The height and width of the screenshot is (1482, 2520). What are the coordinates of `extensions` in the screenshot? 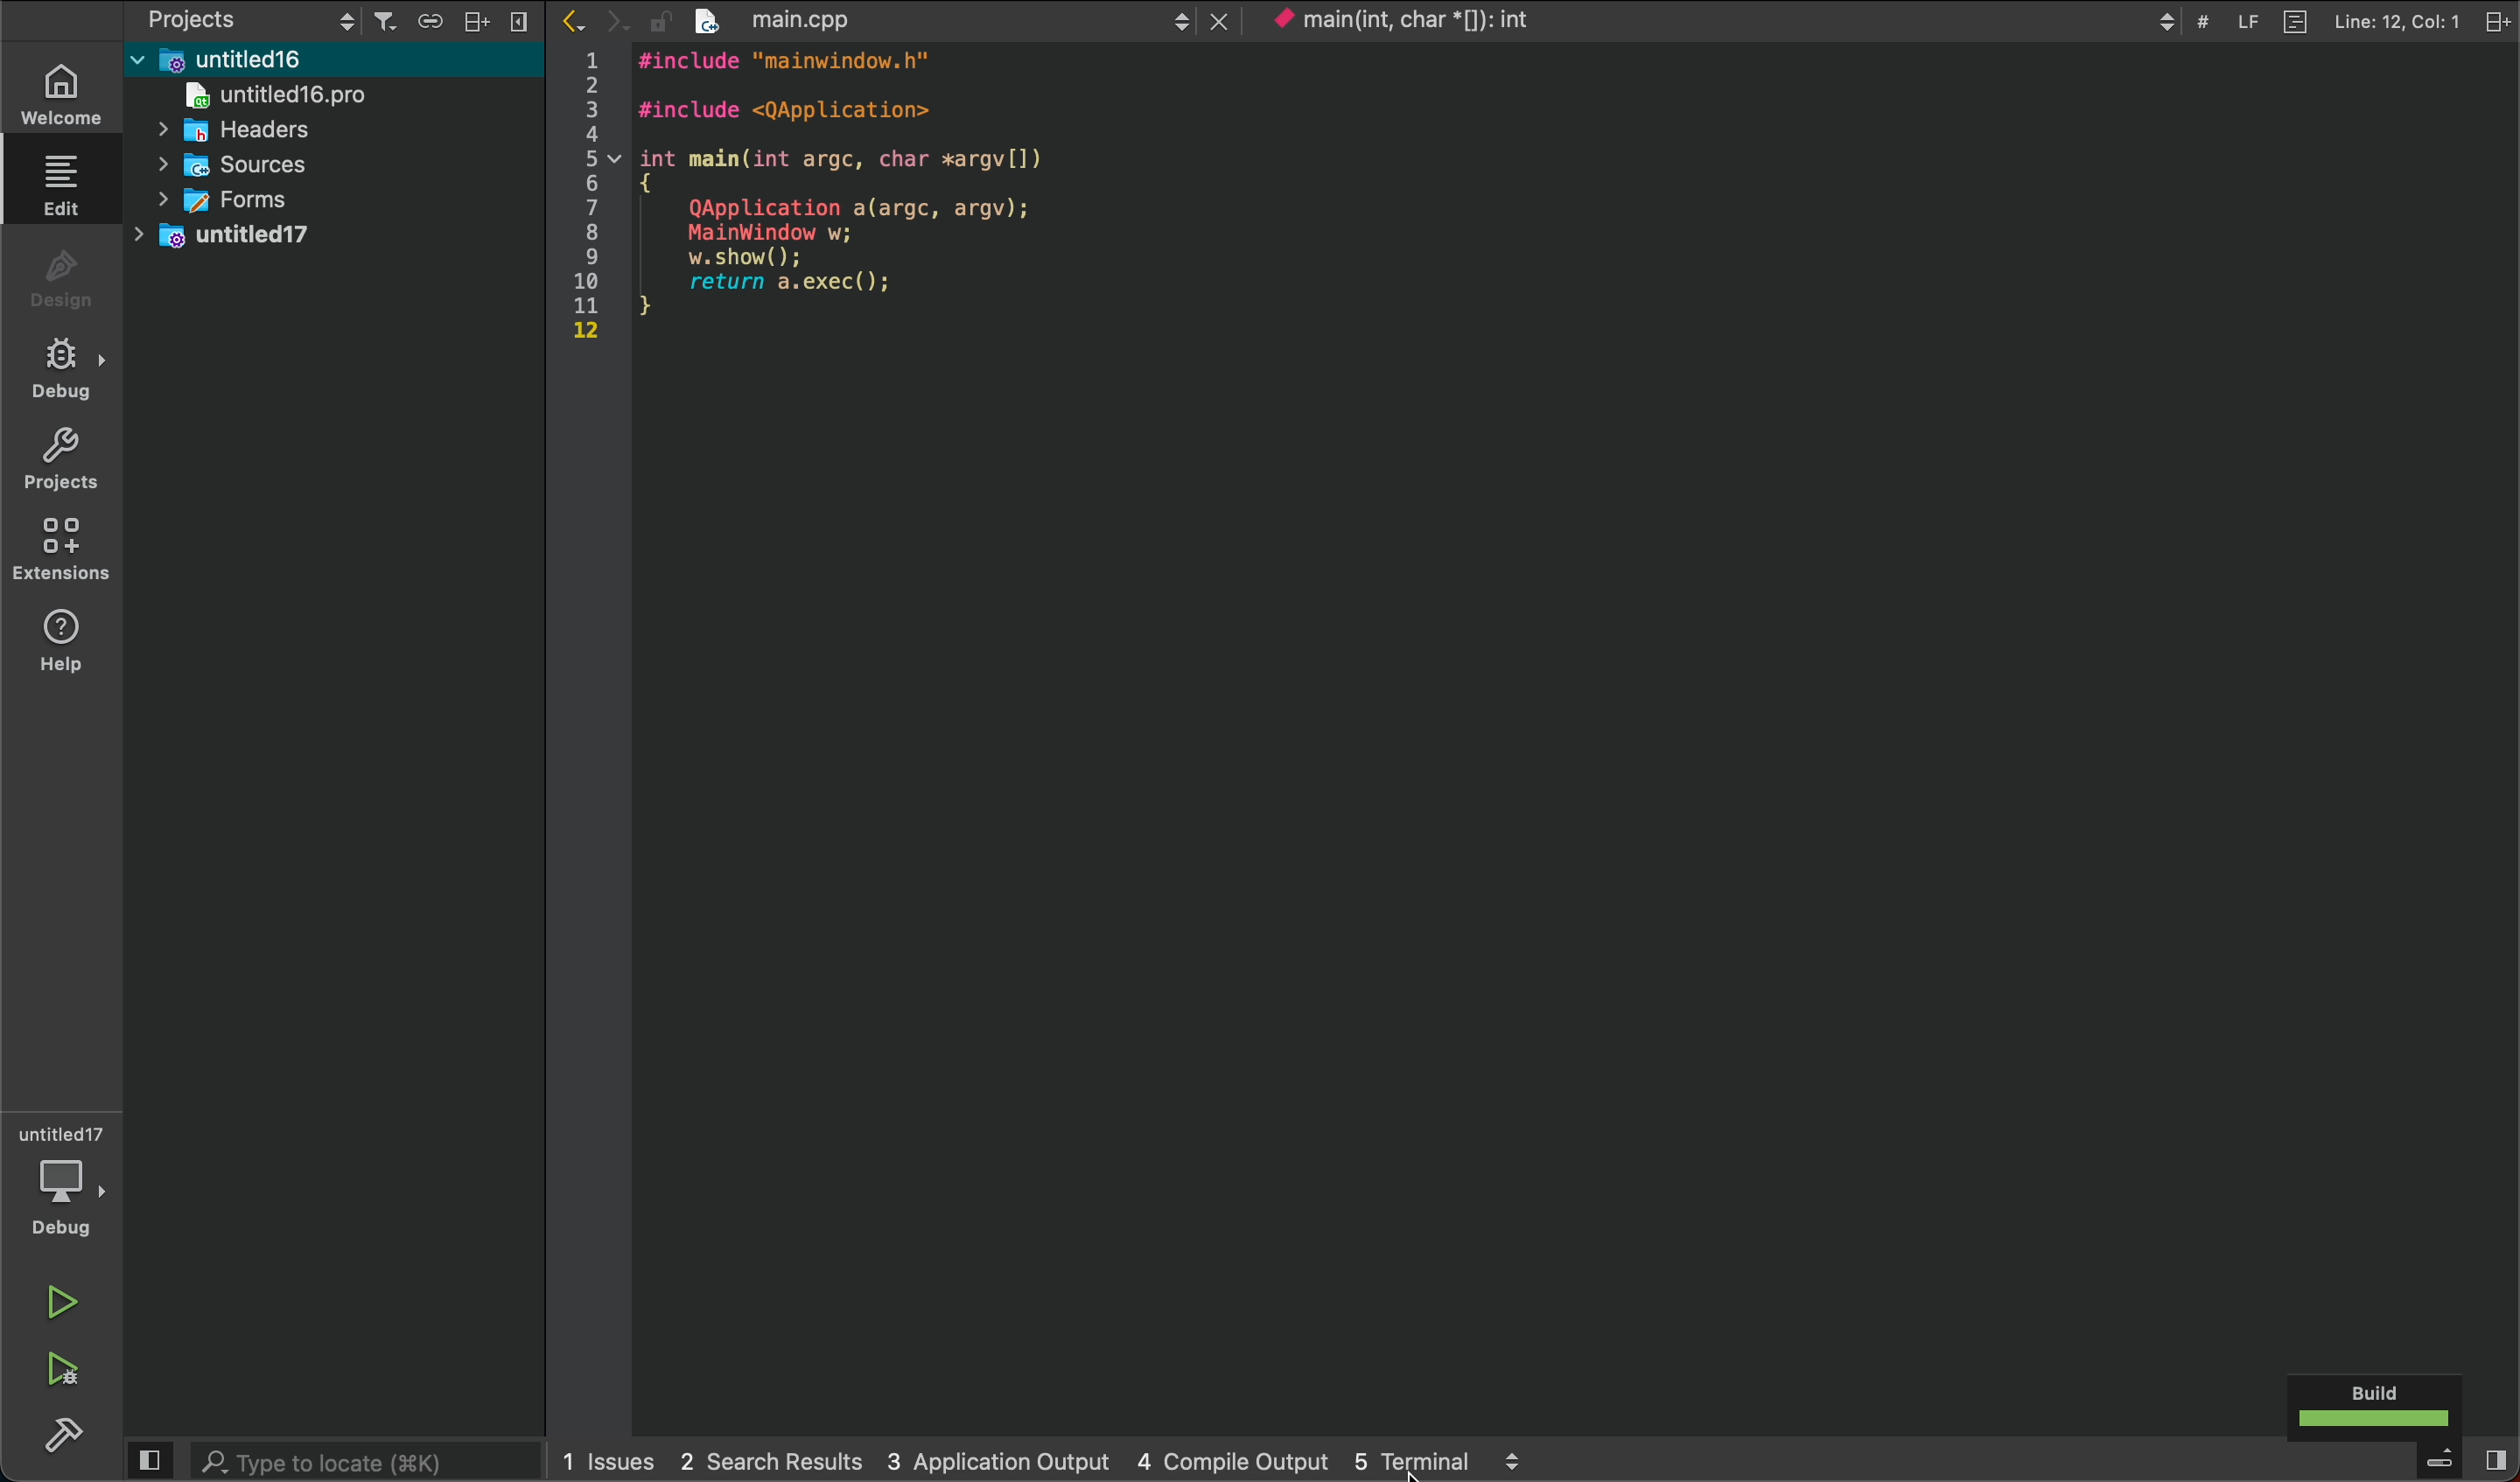 It's located at (60, 550).